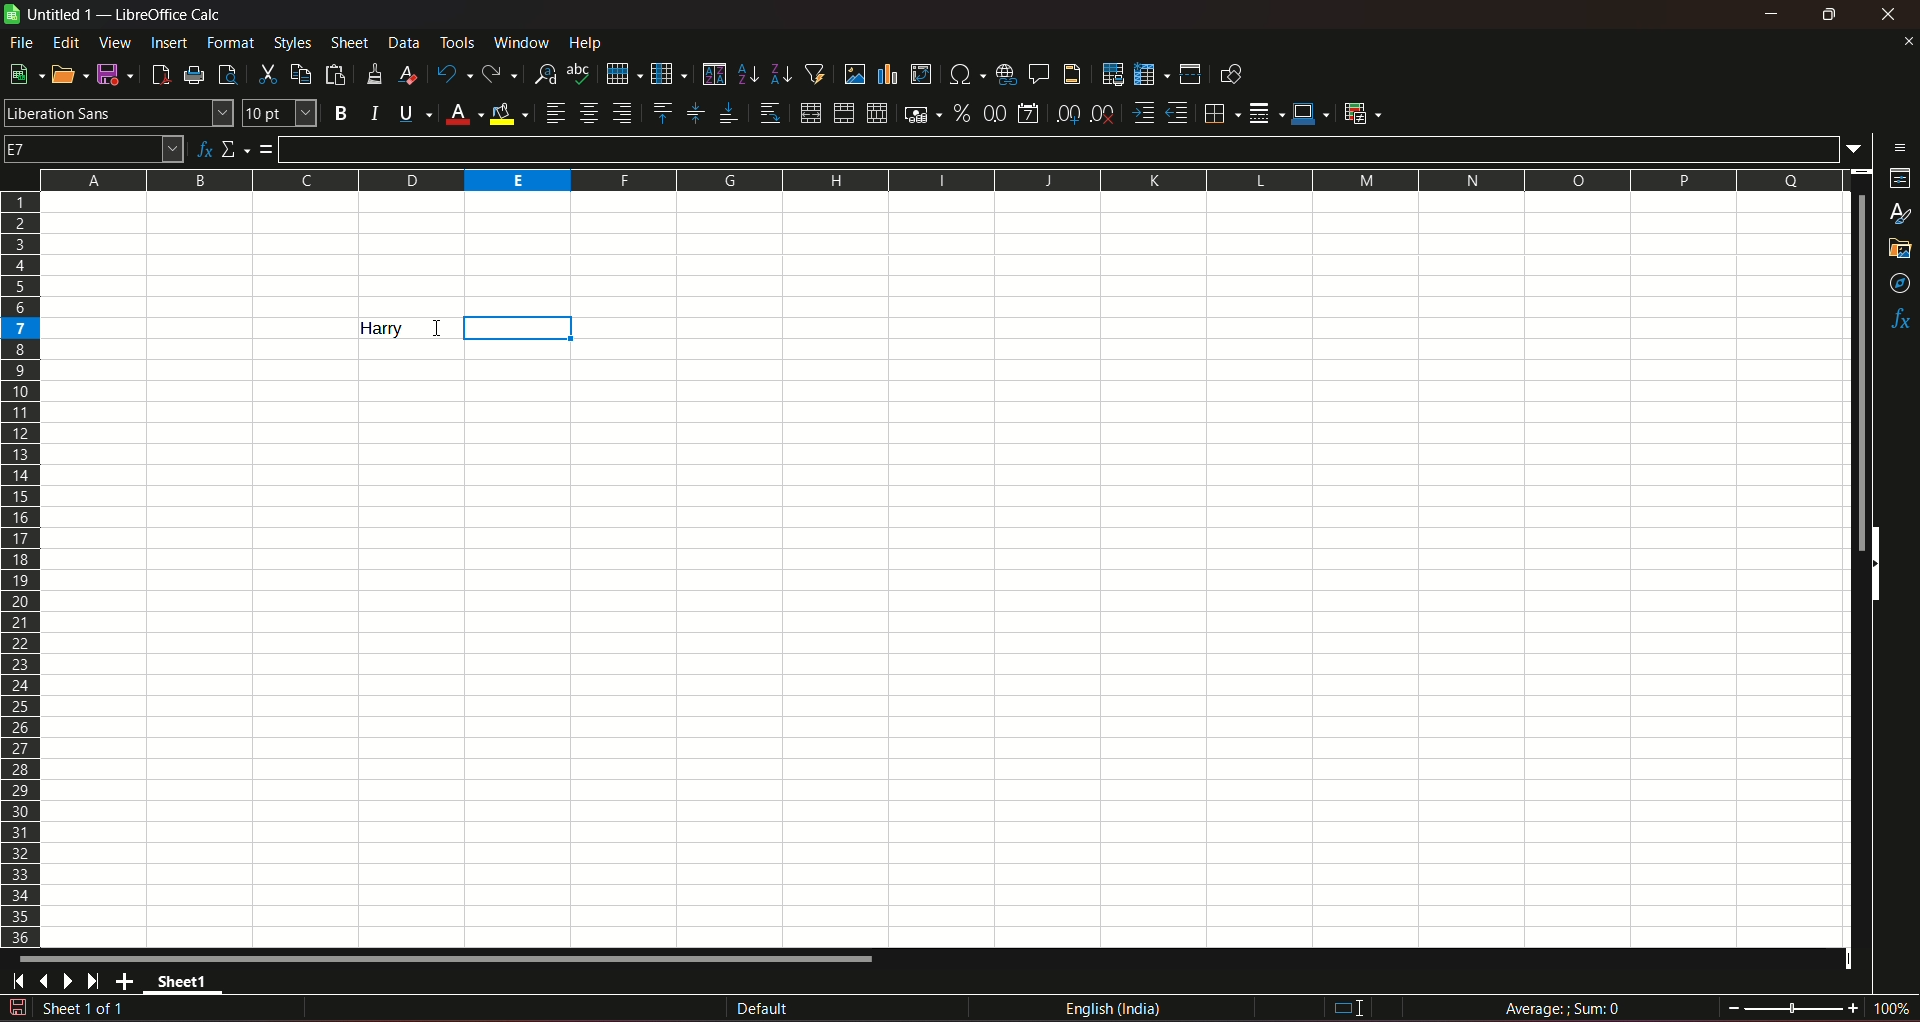  Describe the element at coordinates (875, 114) in the screenshot. I see `unmerge` at that location.